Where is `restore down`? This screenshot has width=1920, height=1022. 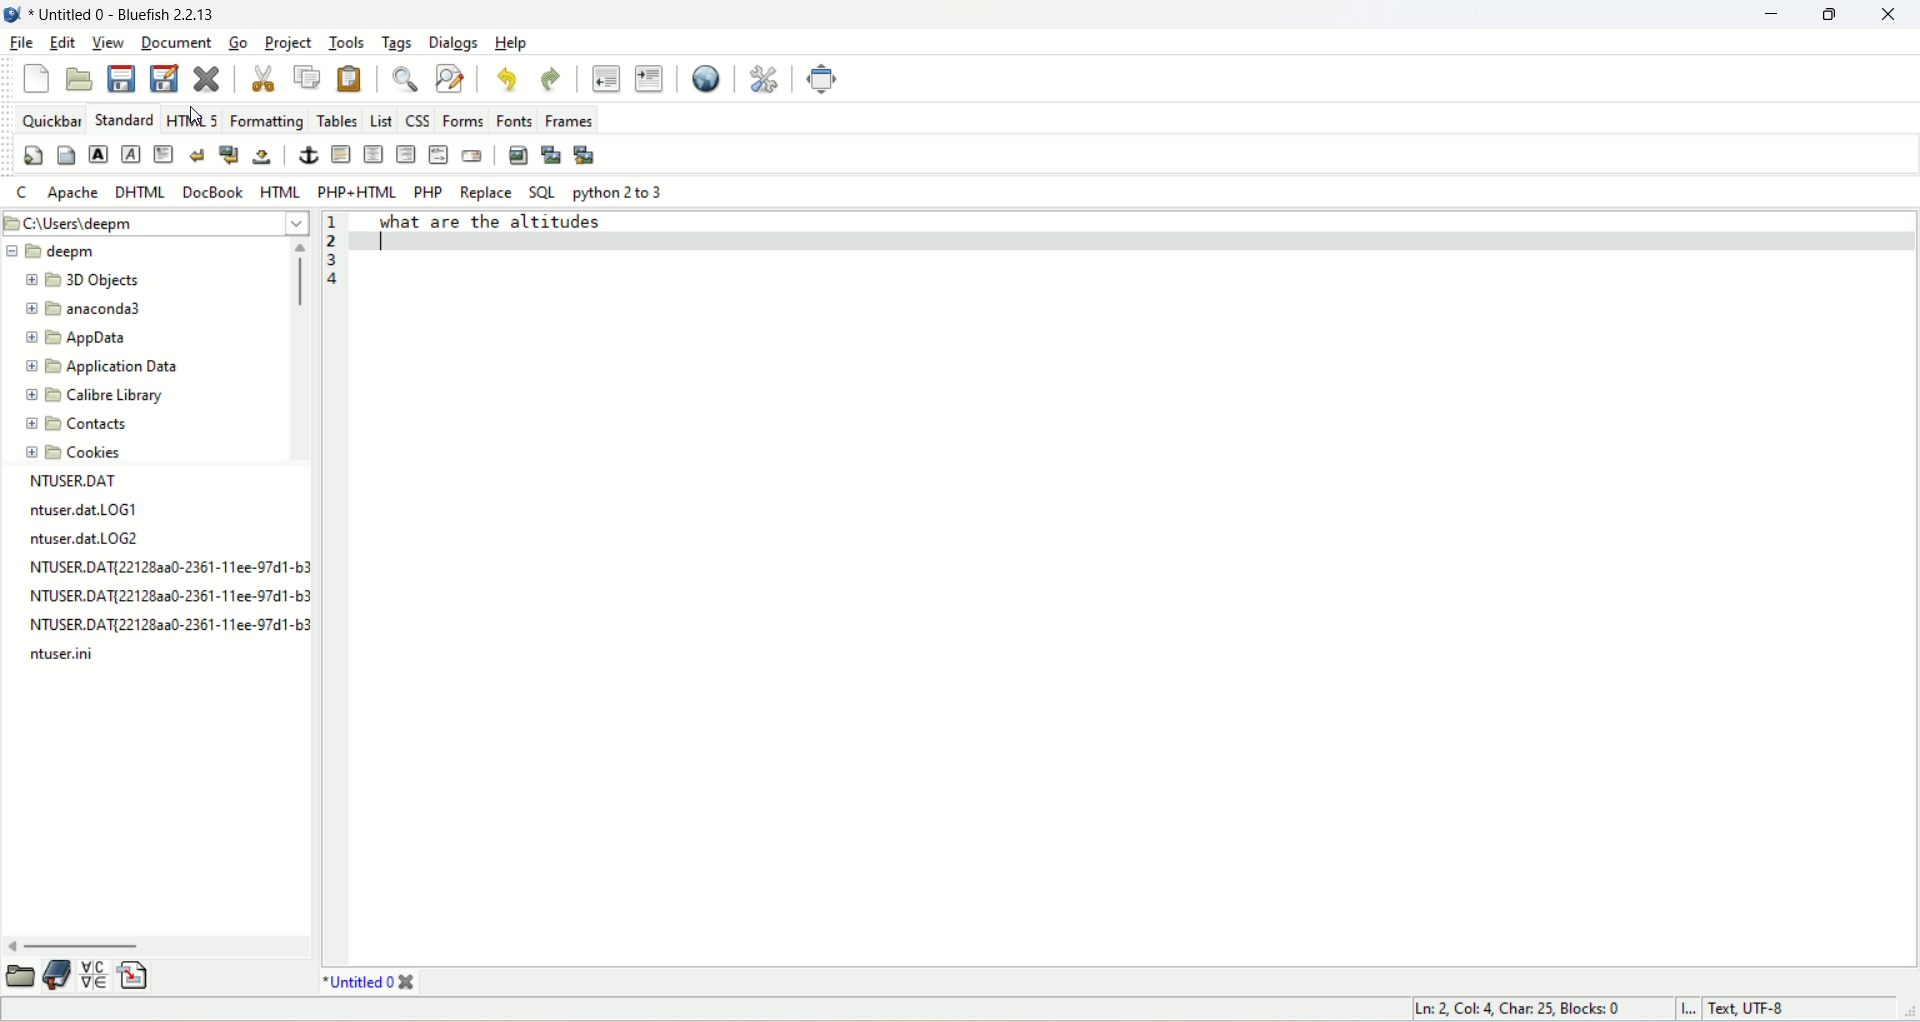
restore down is located at coordinates (1828, 14).